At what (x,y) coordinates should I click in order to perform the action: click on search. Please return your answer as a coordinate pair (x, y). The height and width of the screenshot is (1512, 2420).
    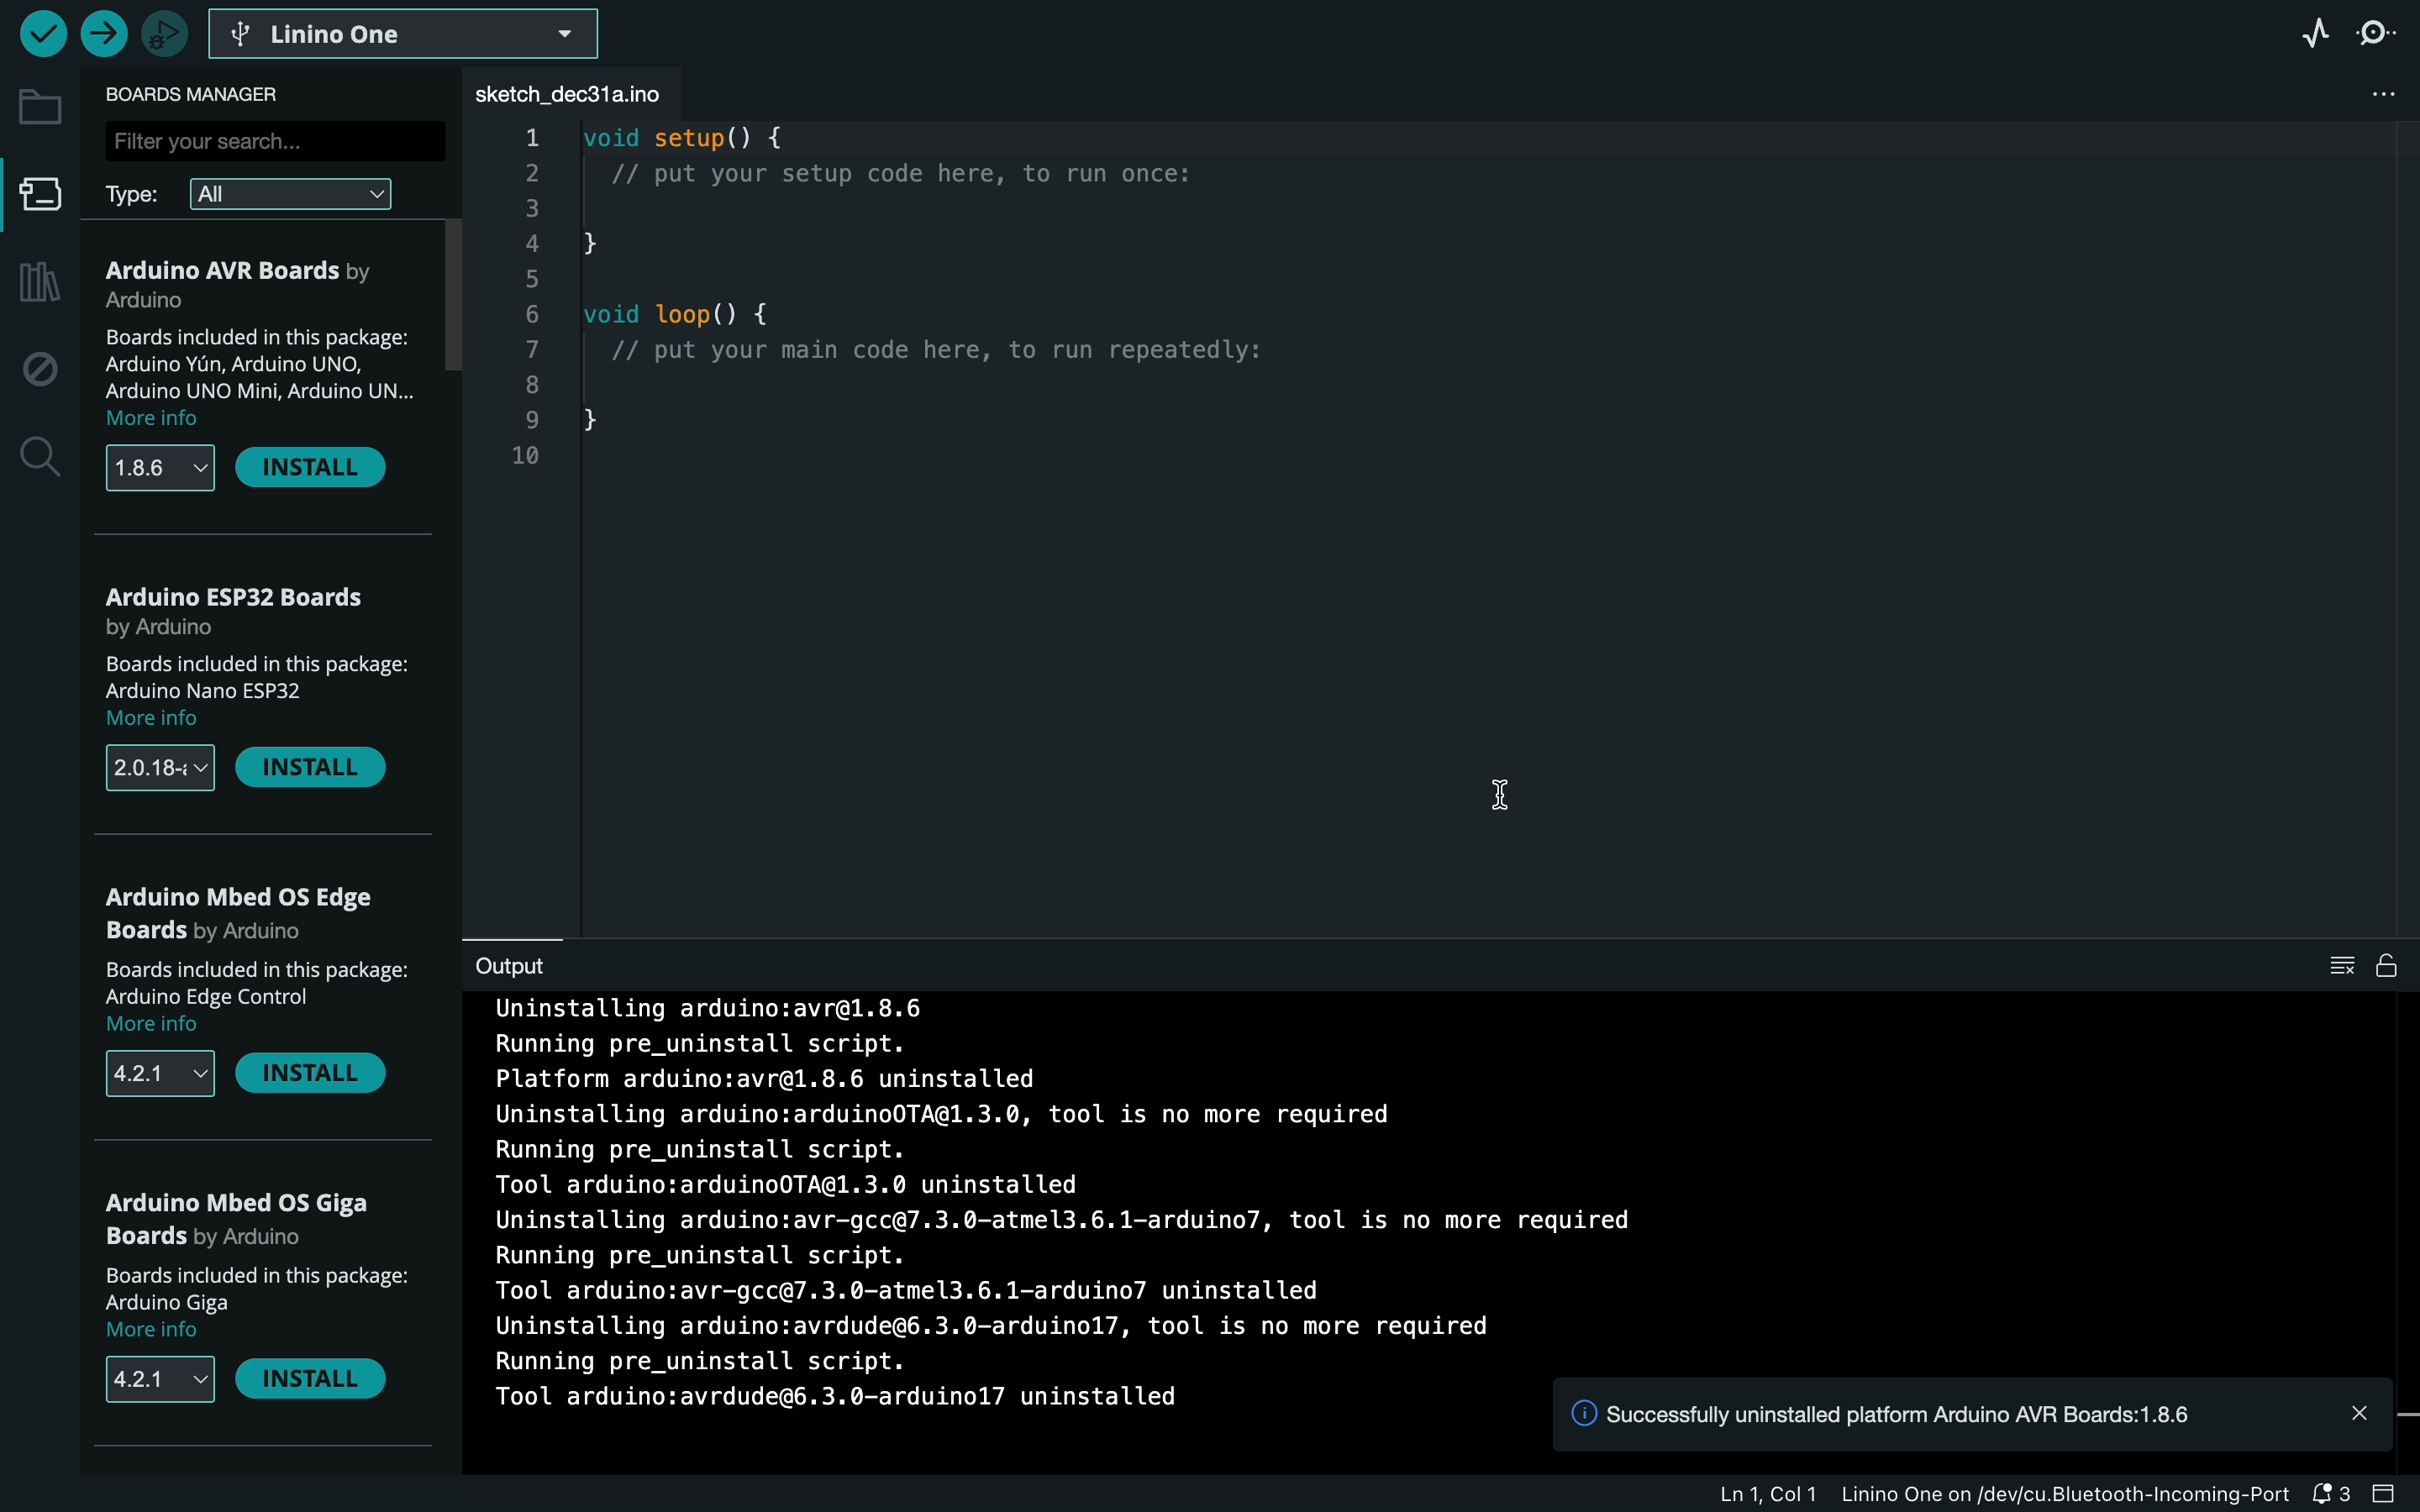
    Looking at the image, I should click on (37, 454).